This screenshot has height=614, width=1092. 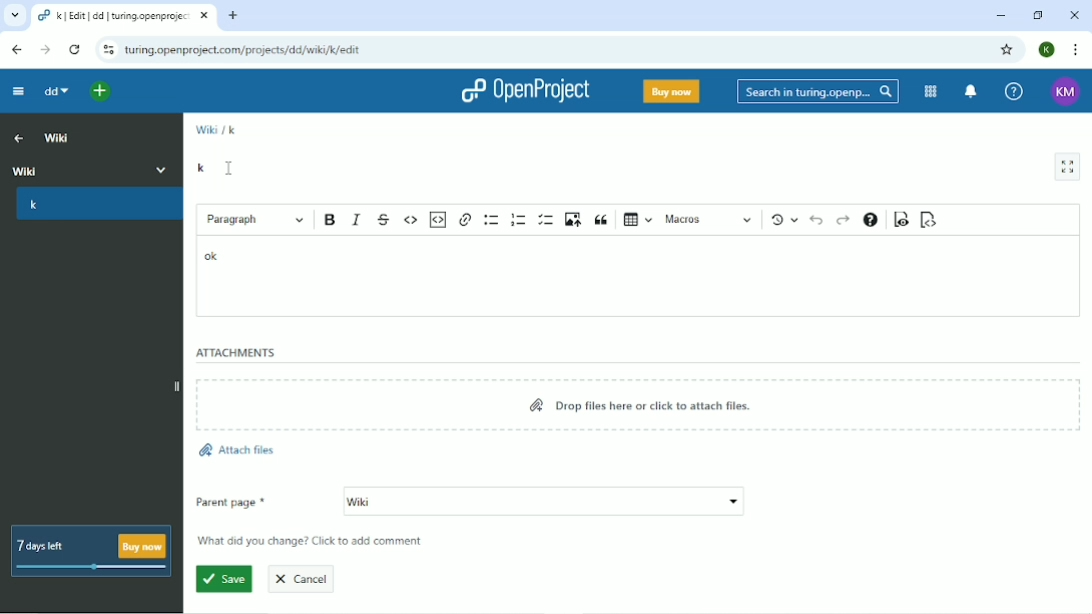 I want to click on k, so click(x=34, y=206).